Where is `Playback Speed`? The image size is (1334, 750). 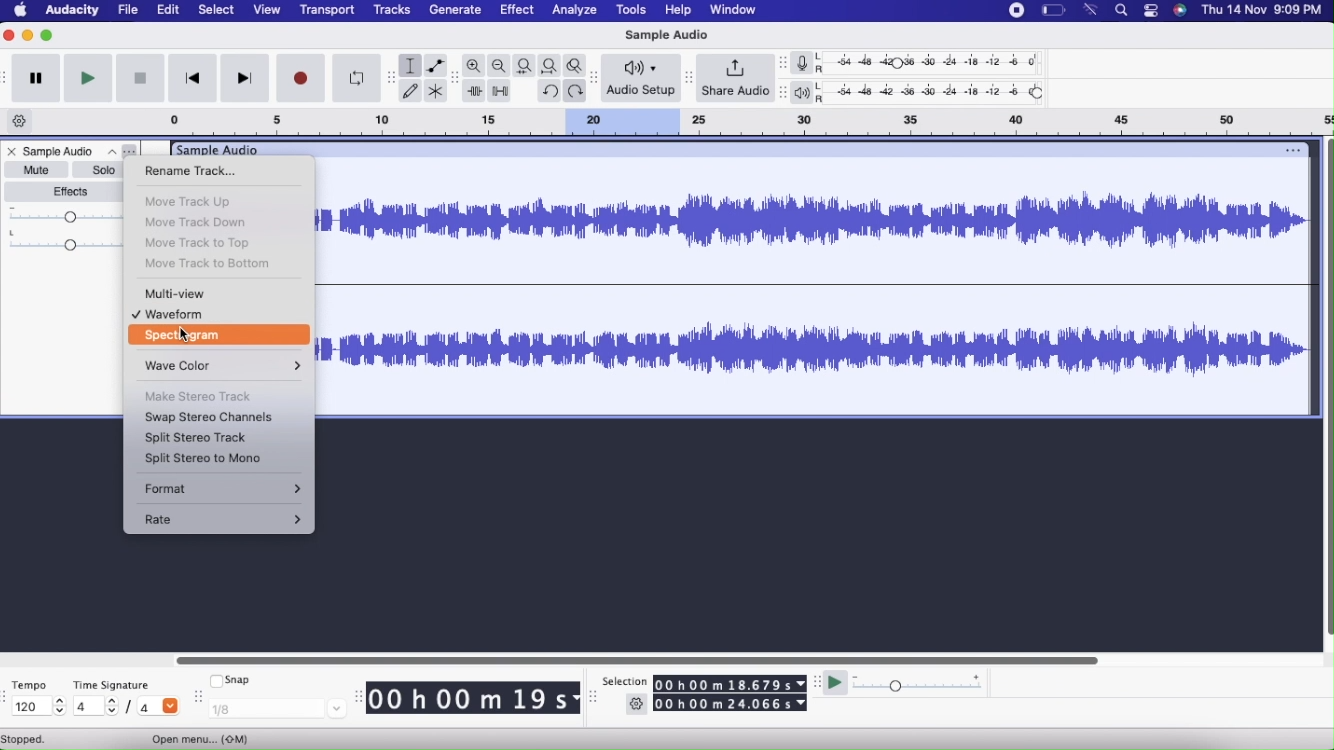 Playback Speed is located at coordinates (920, 680).